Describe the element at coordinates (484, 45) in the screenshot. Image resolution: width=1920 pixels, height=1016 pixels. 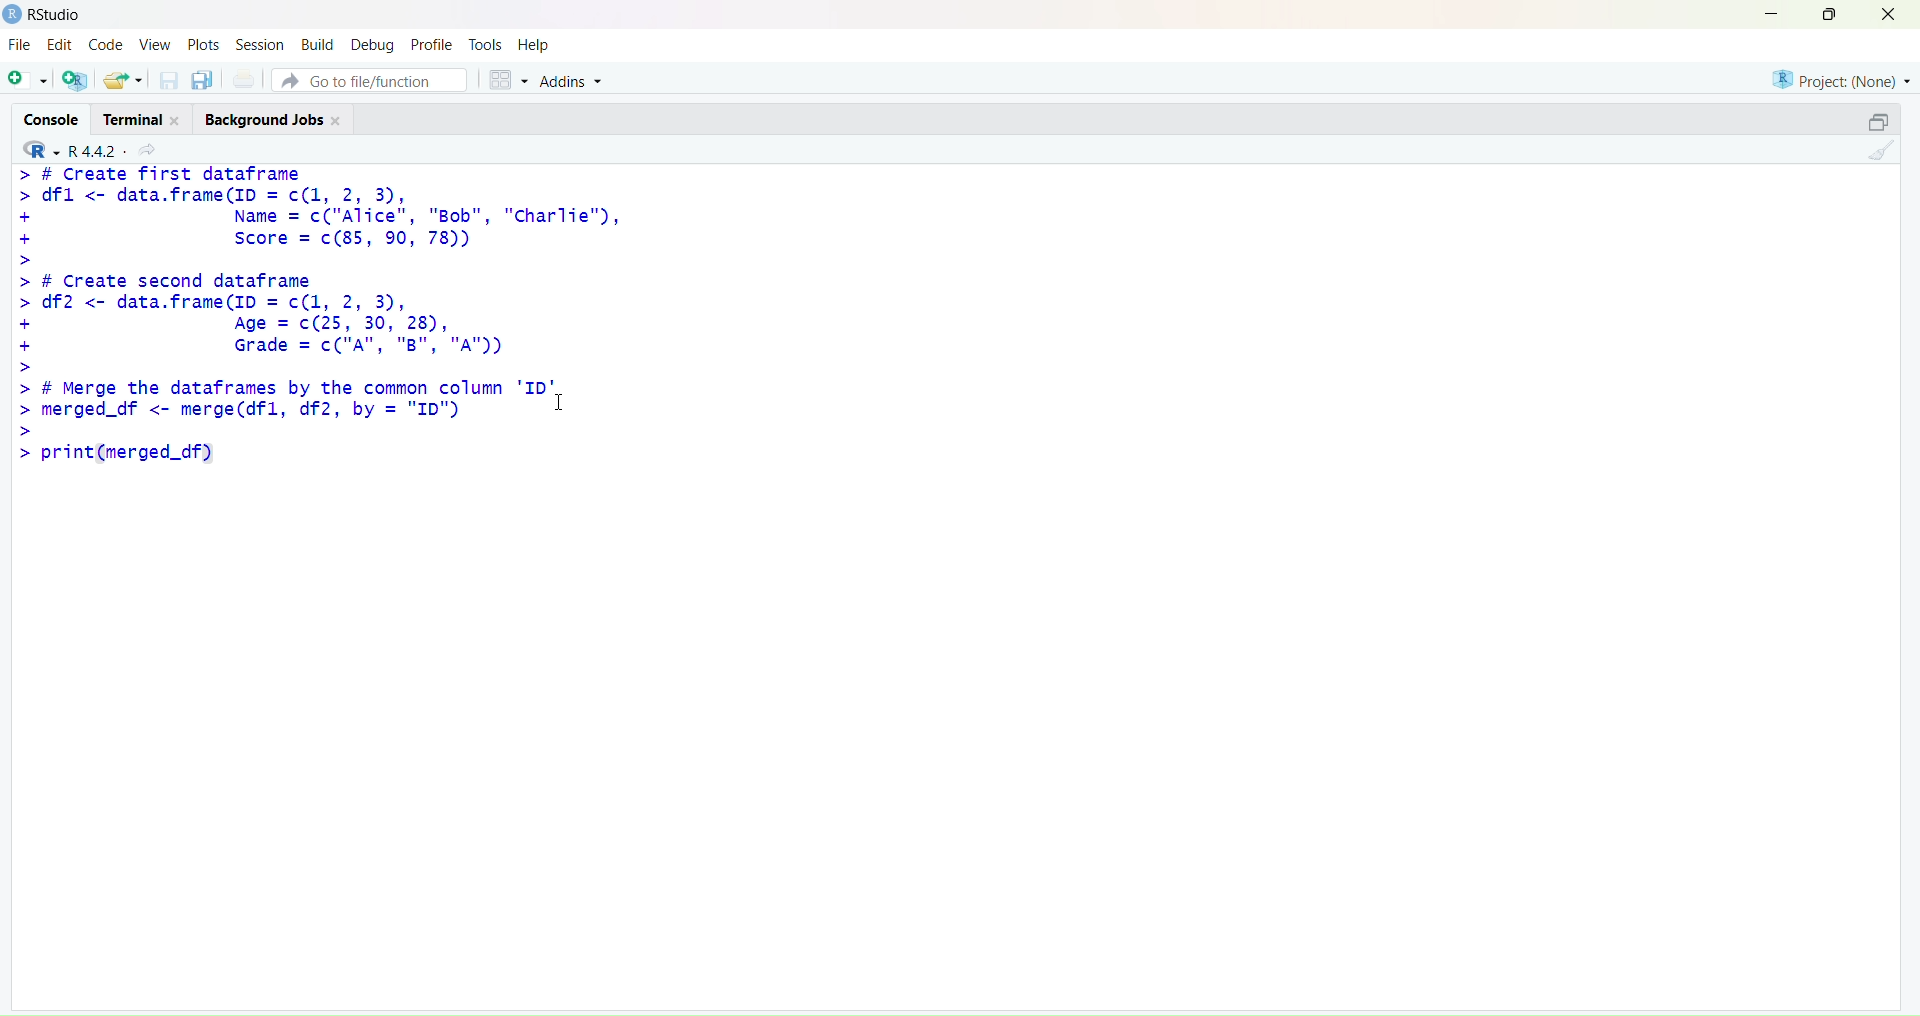
I see `Tools` at that location.